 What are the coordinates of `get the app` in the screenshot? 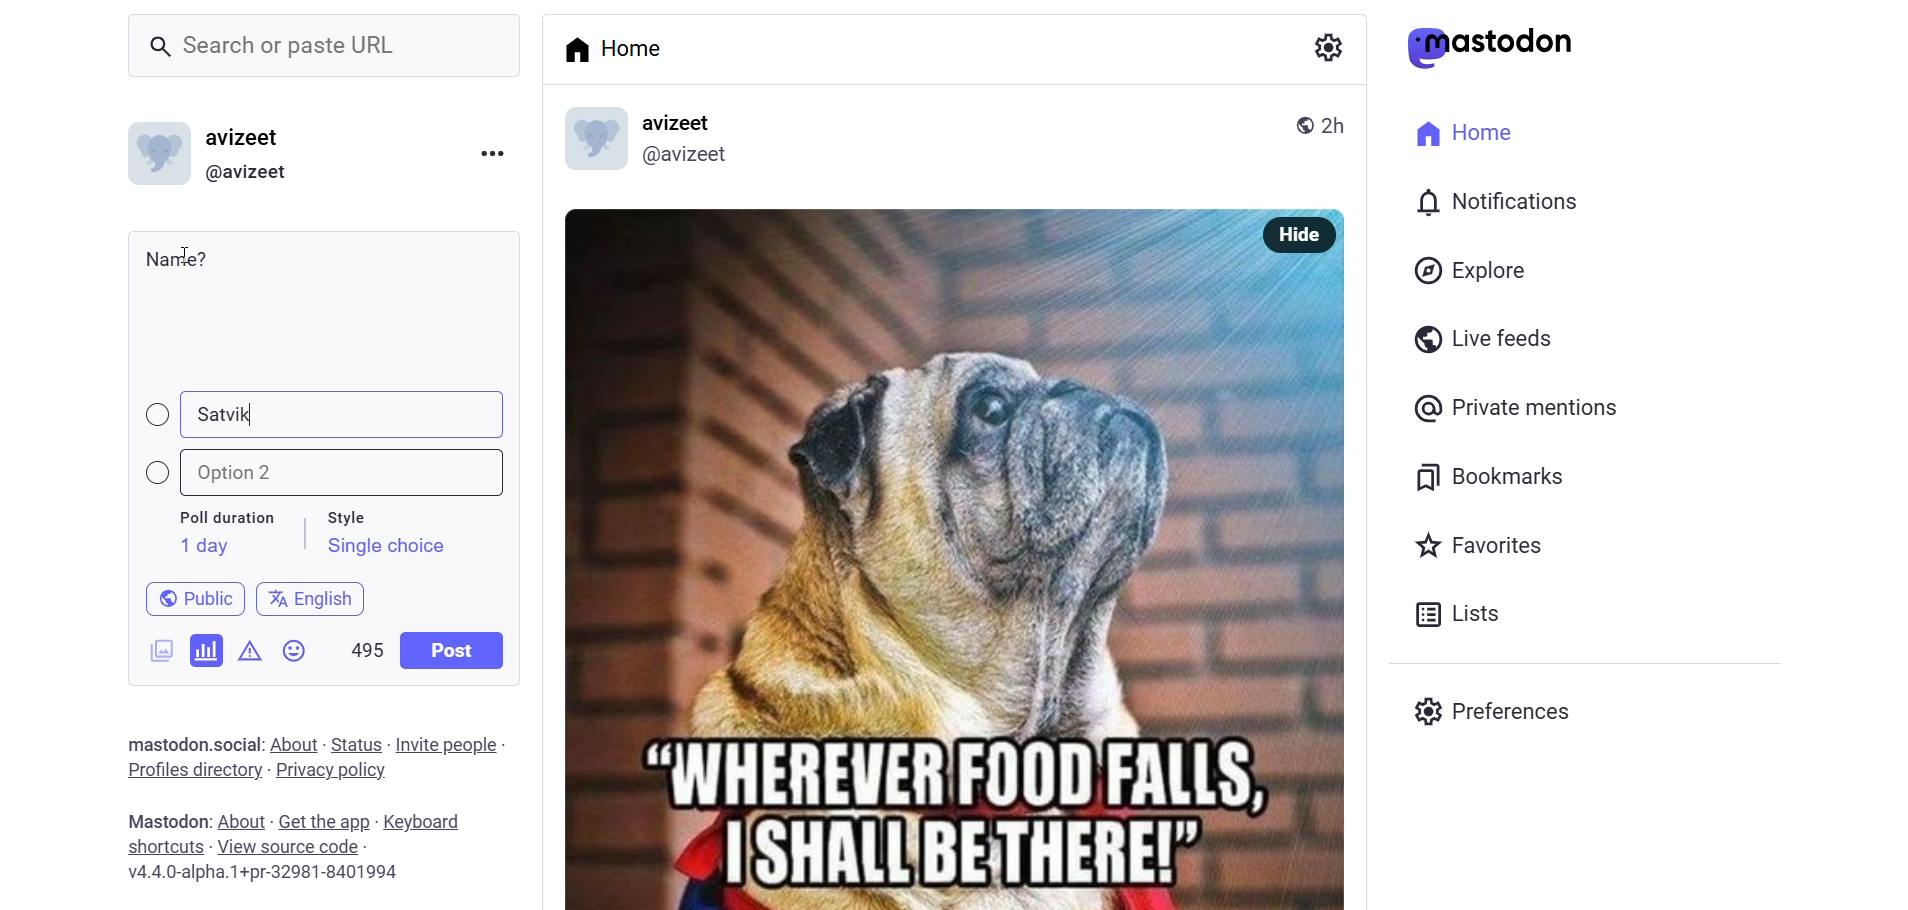 It's located at (325, 820).